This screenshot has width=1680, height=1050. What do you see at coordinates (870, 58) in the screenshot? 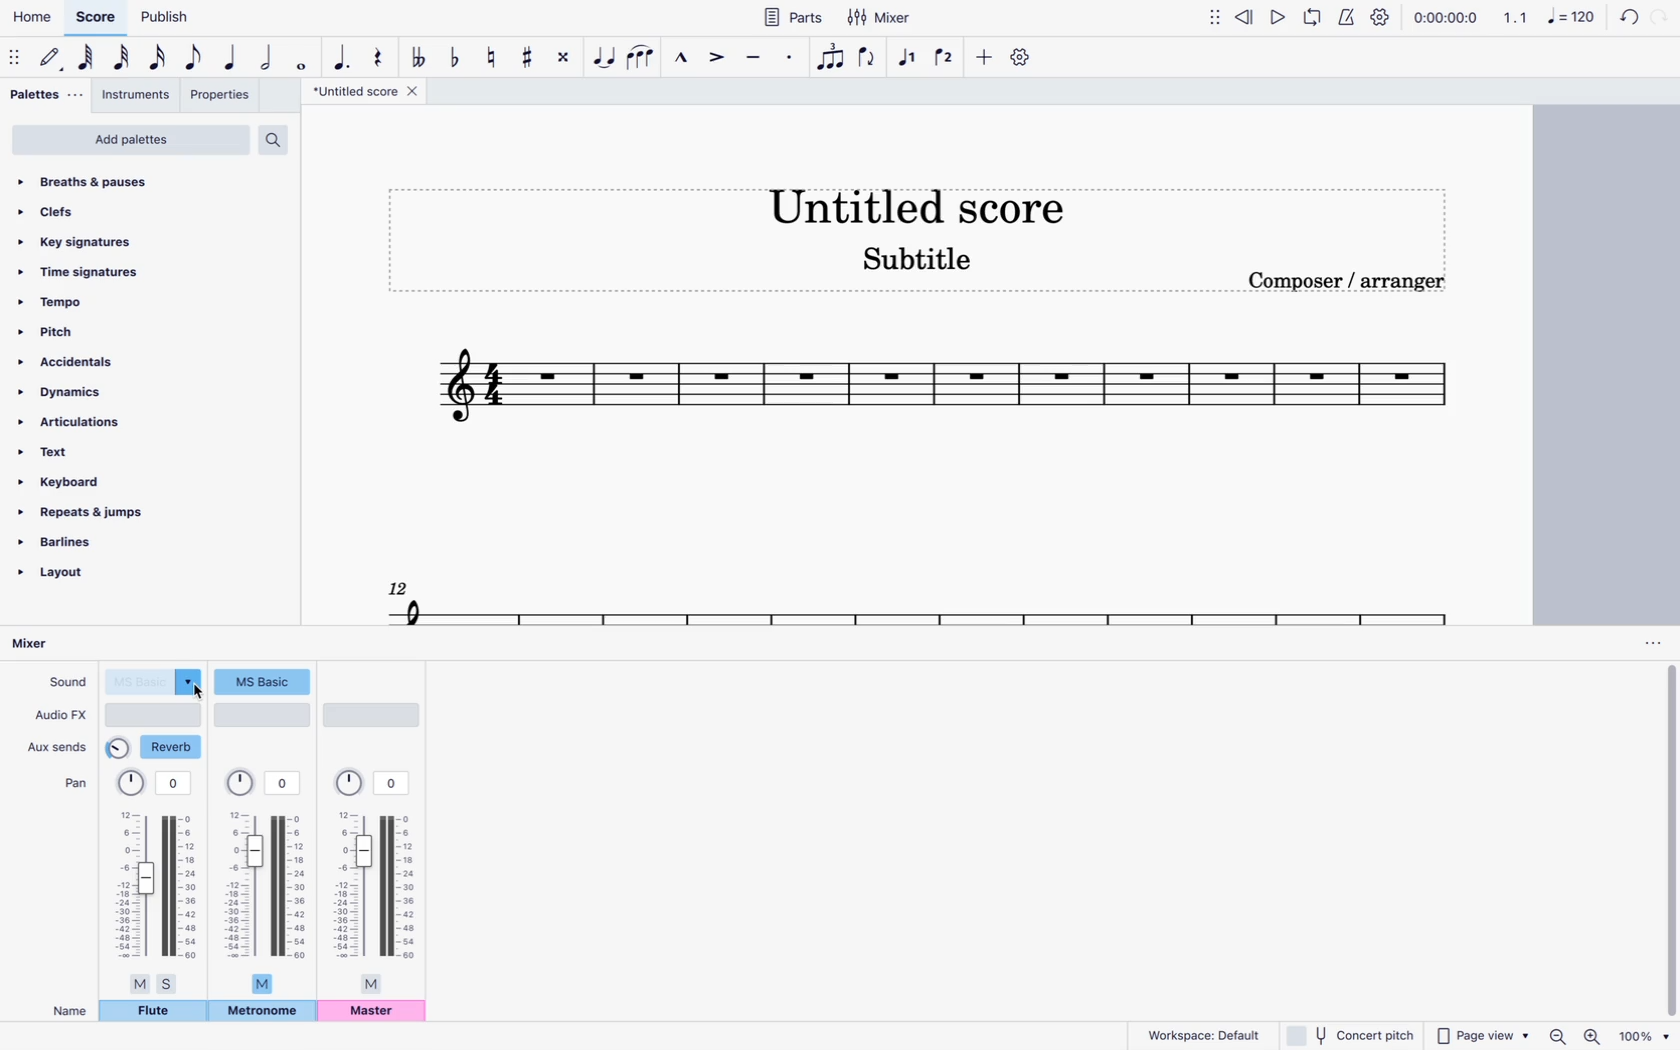
I see `flip direction` at bounding box center [870, 58].